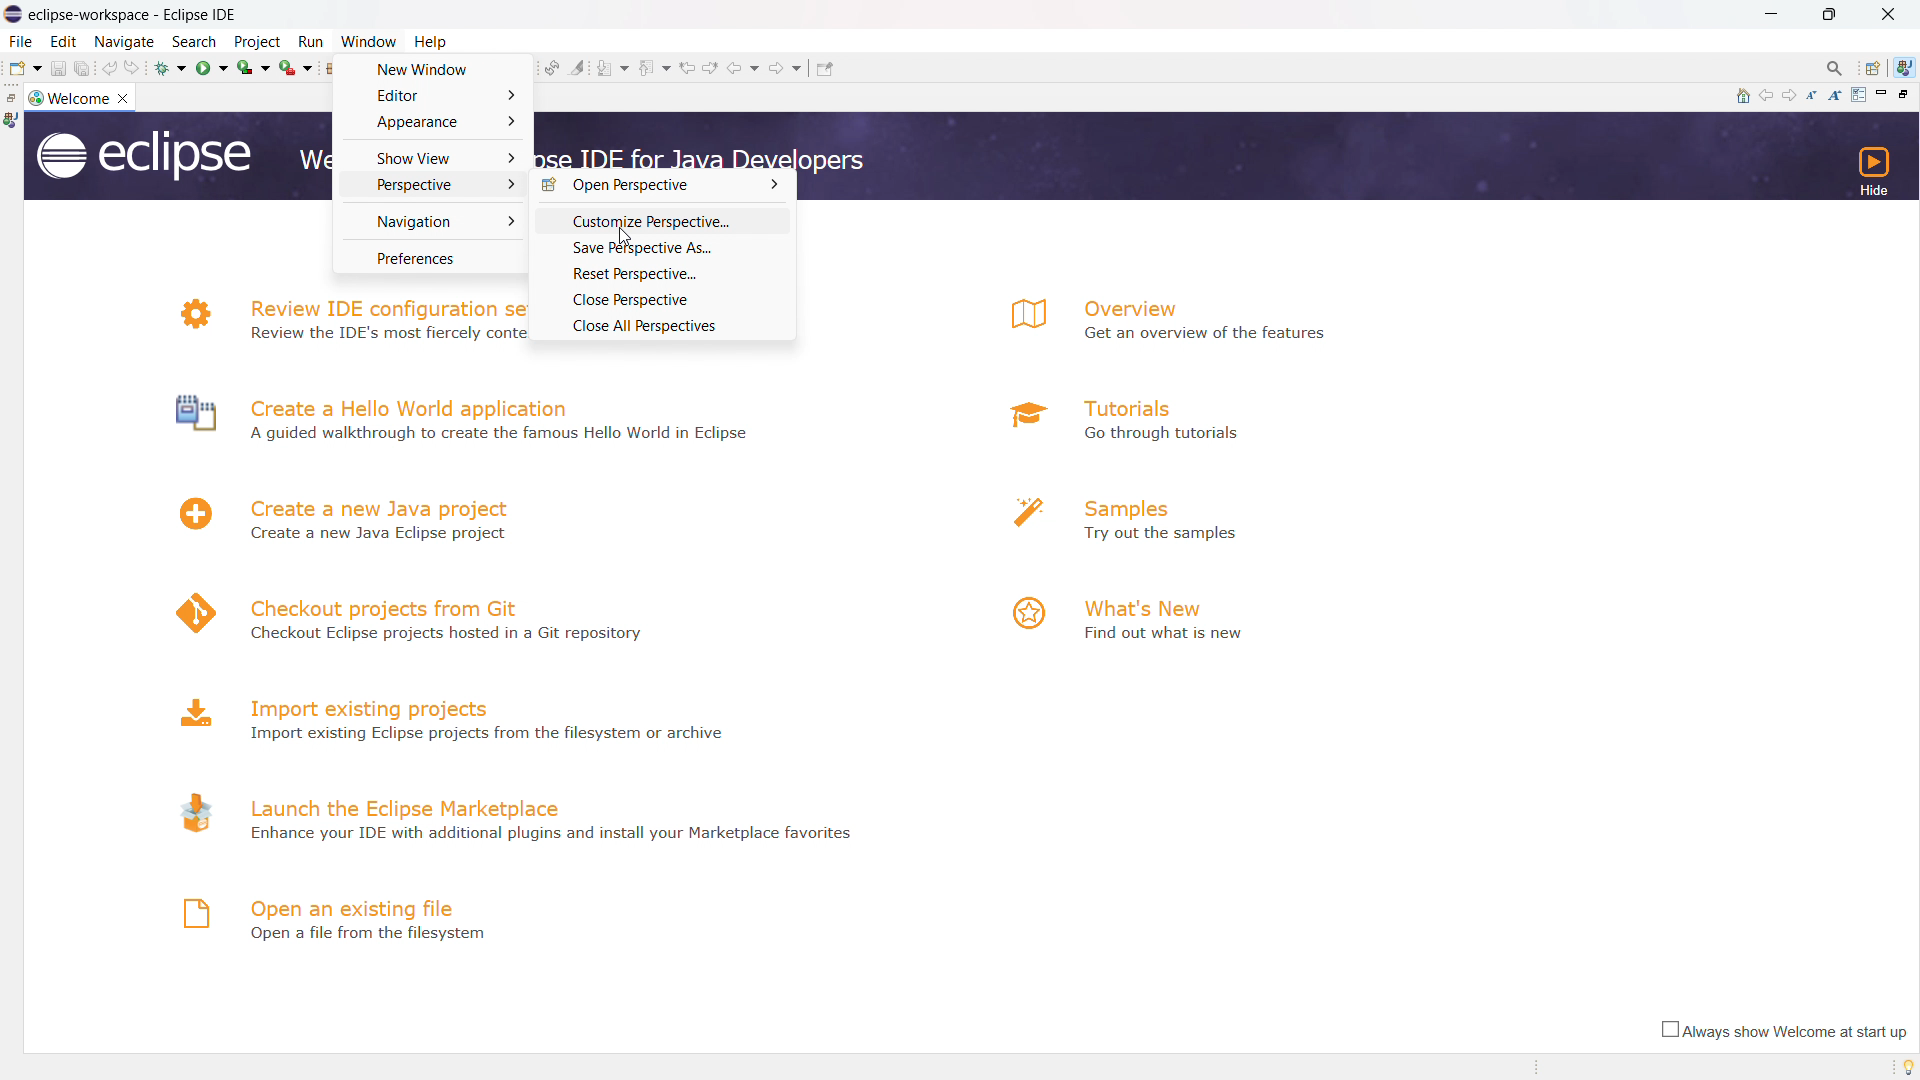 Image resolution: width=1920 pixels, height=1080 pixels. Describe the element at coordinates (79, 98) in the screenshot. I see `welcome` at that location.